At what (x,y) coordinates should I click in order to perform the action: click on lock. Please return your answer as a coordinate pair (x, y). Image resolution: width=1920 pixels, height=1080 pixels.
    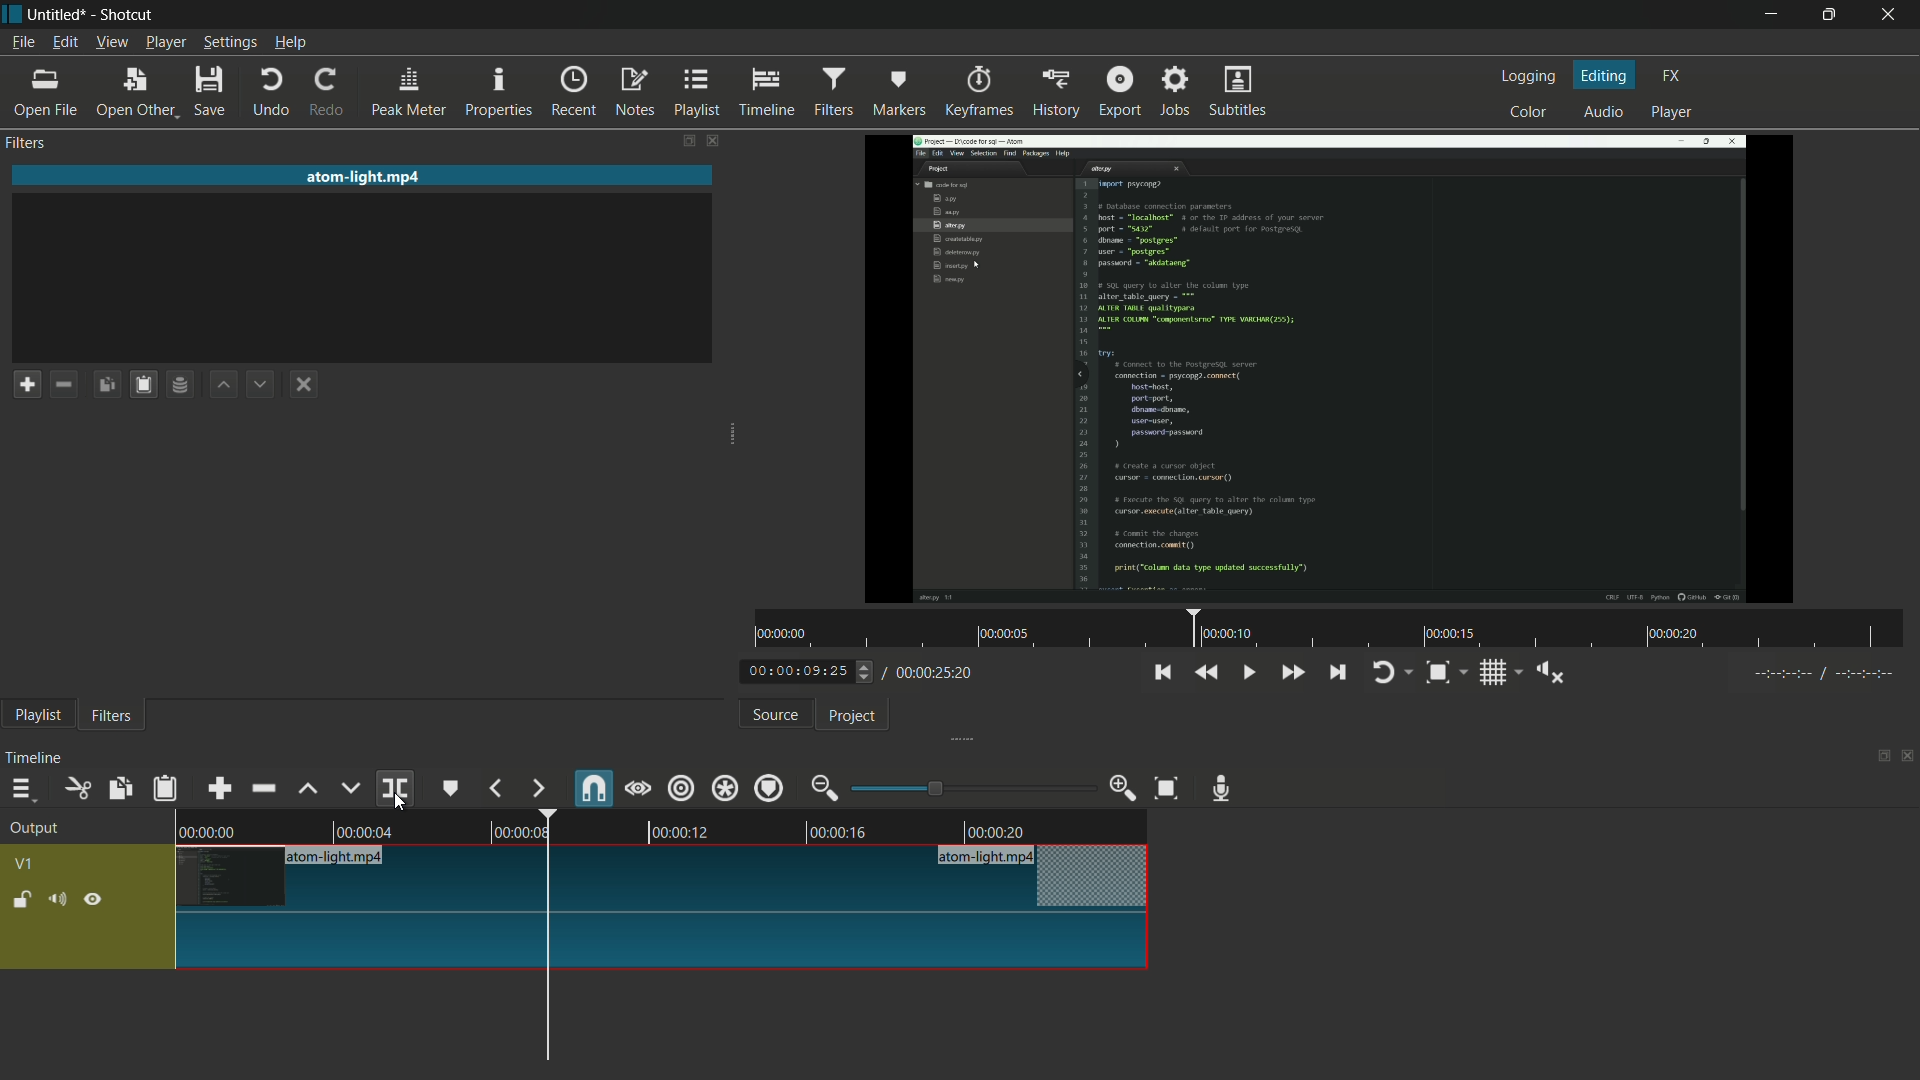
    Looking at the image, I should click on (22, 901).